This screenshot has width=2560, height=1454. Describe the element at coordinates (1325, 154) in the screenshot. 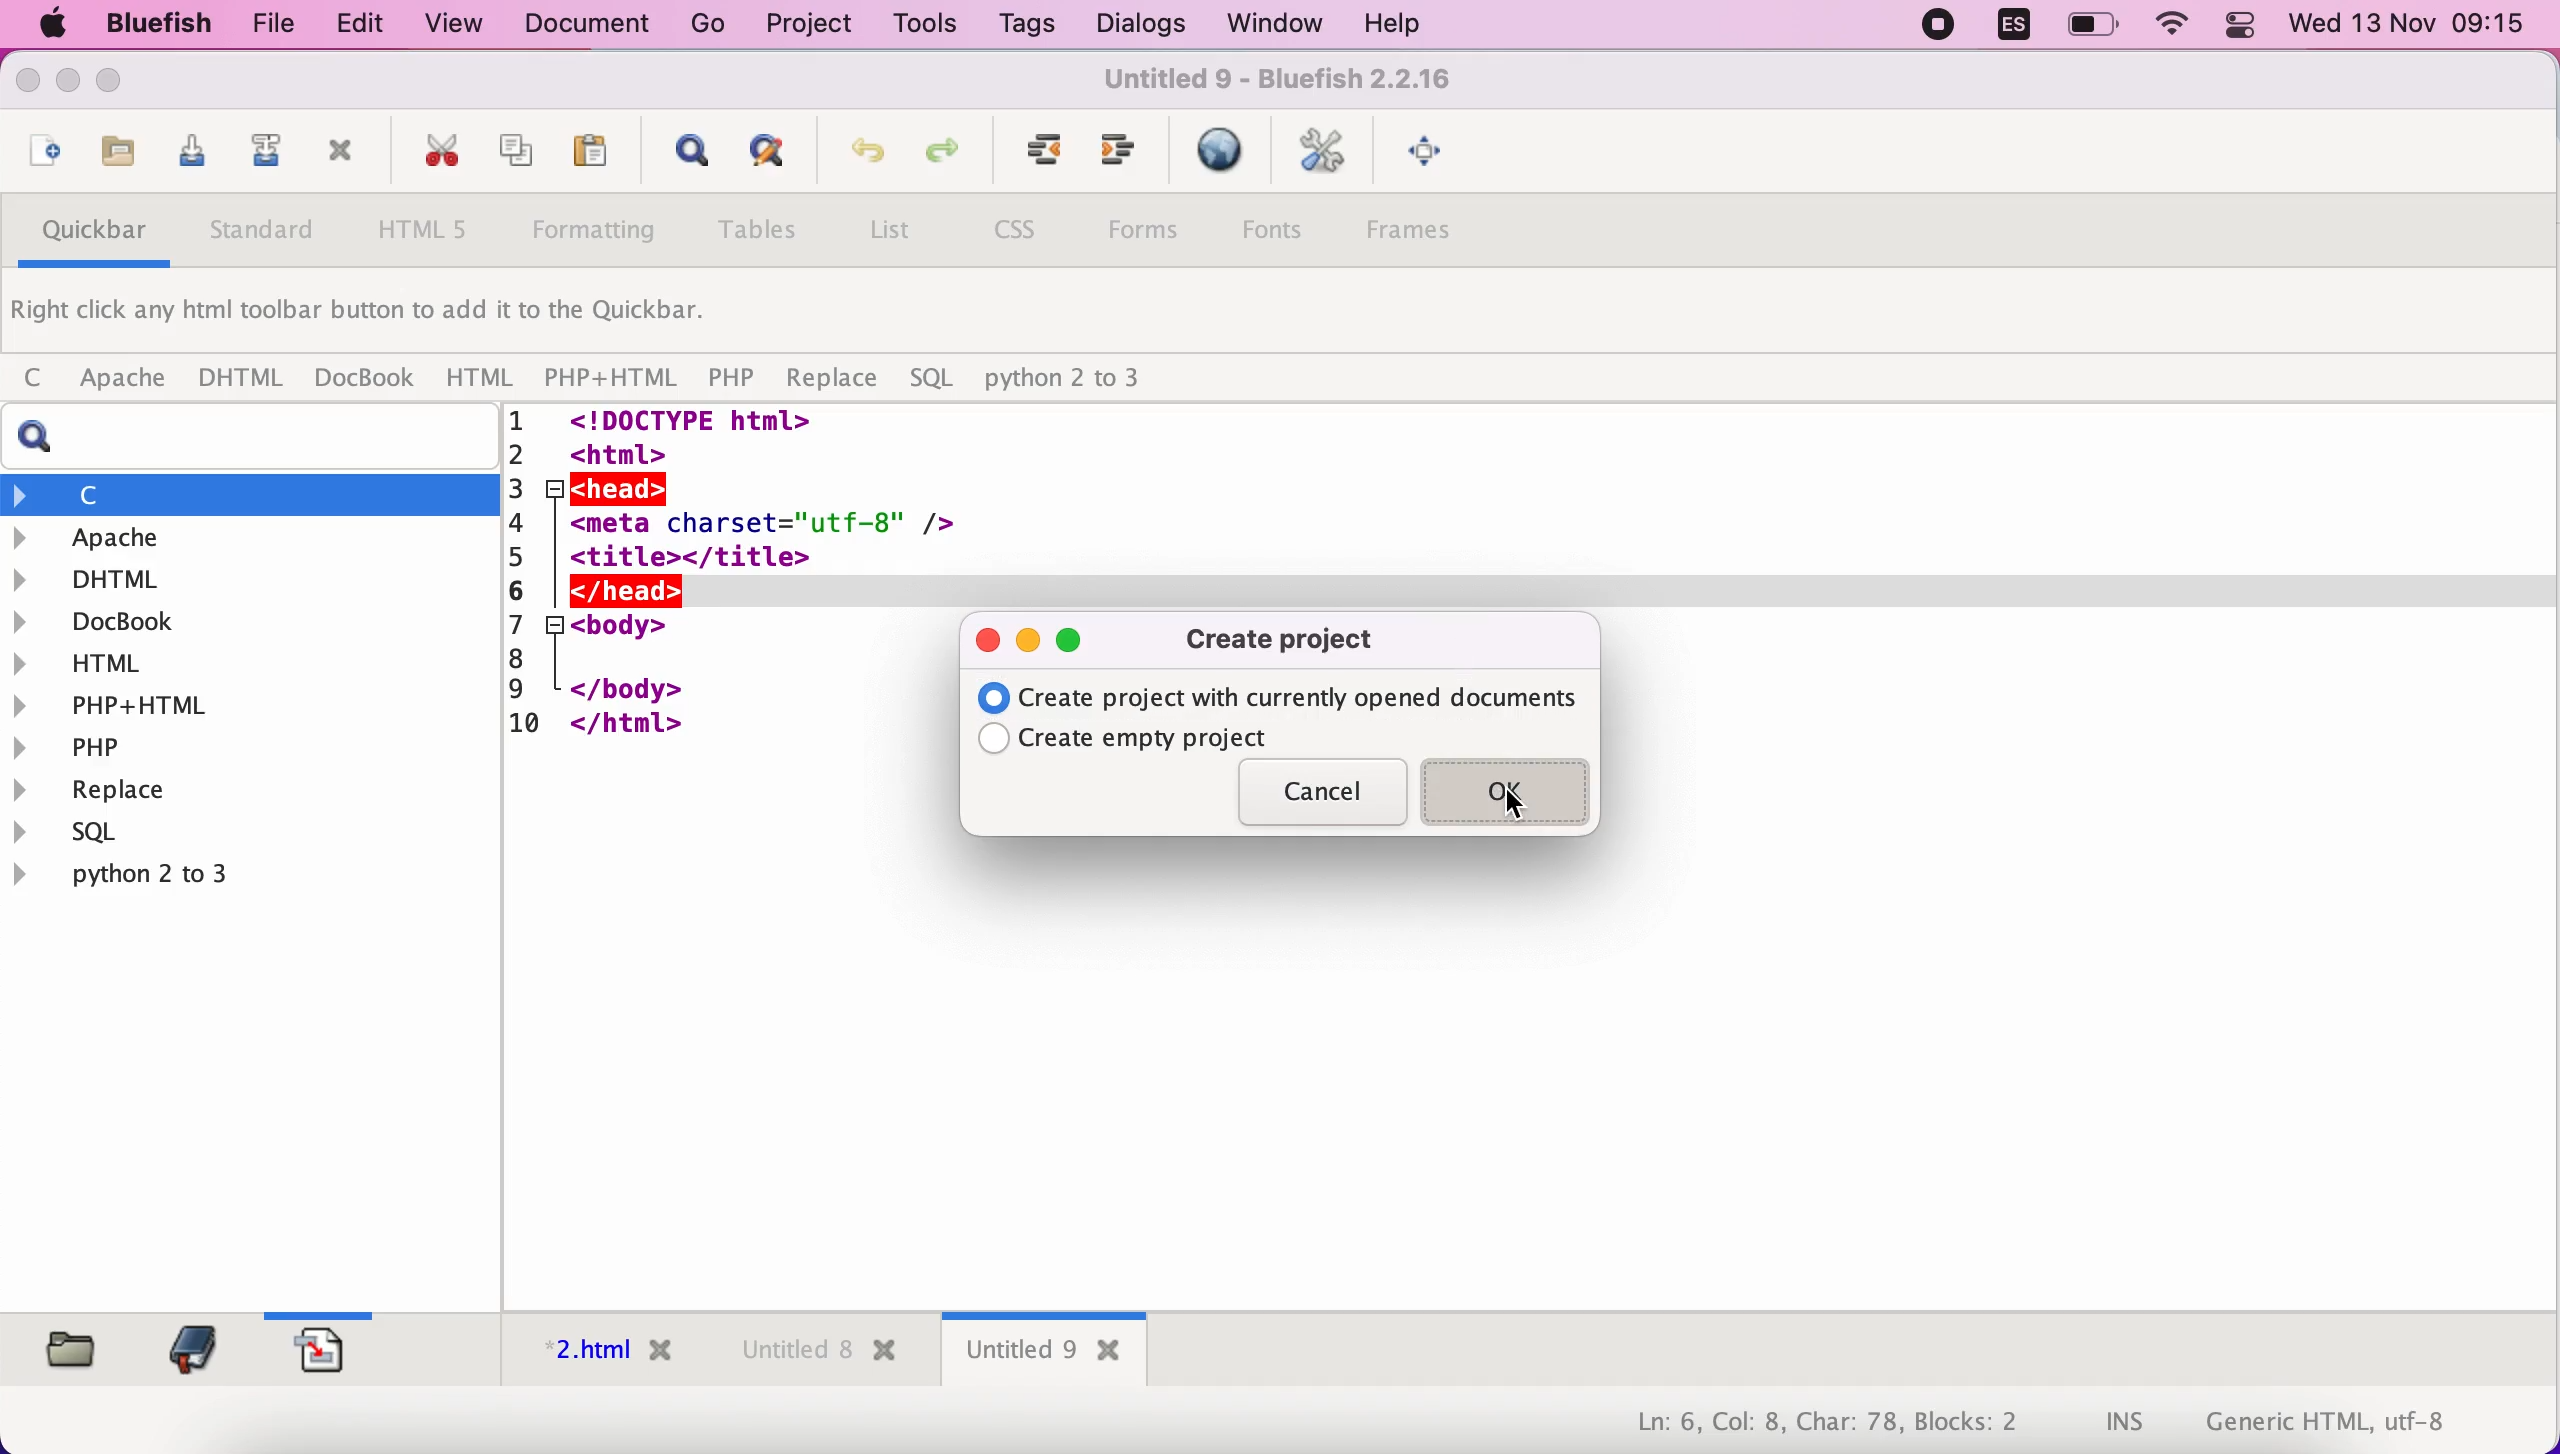

I see `edit preferences` at that location.